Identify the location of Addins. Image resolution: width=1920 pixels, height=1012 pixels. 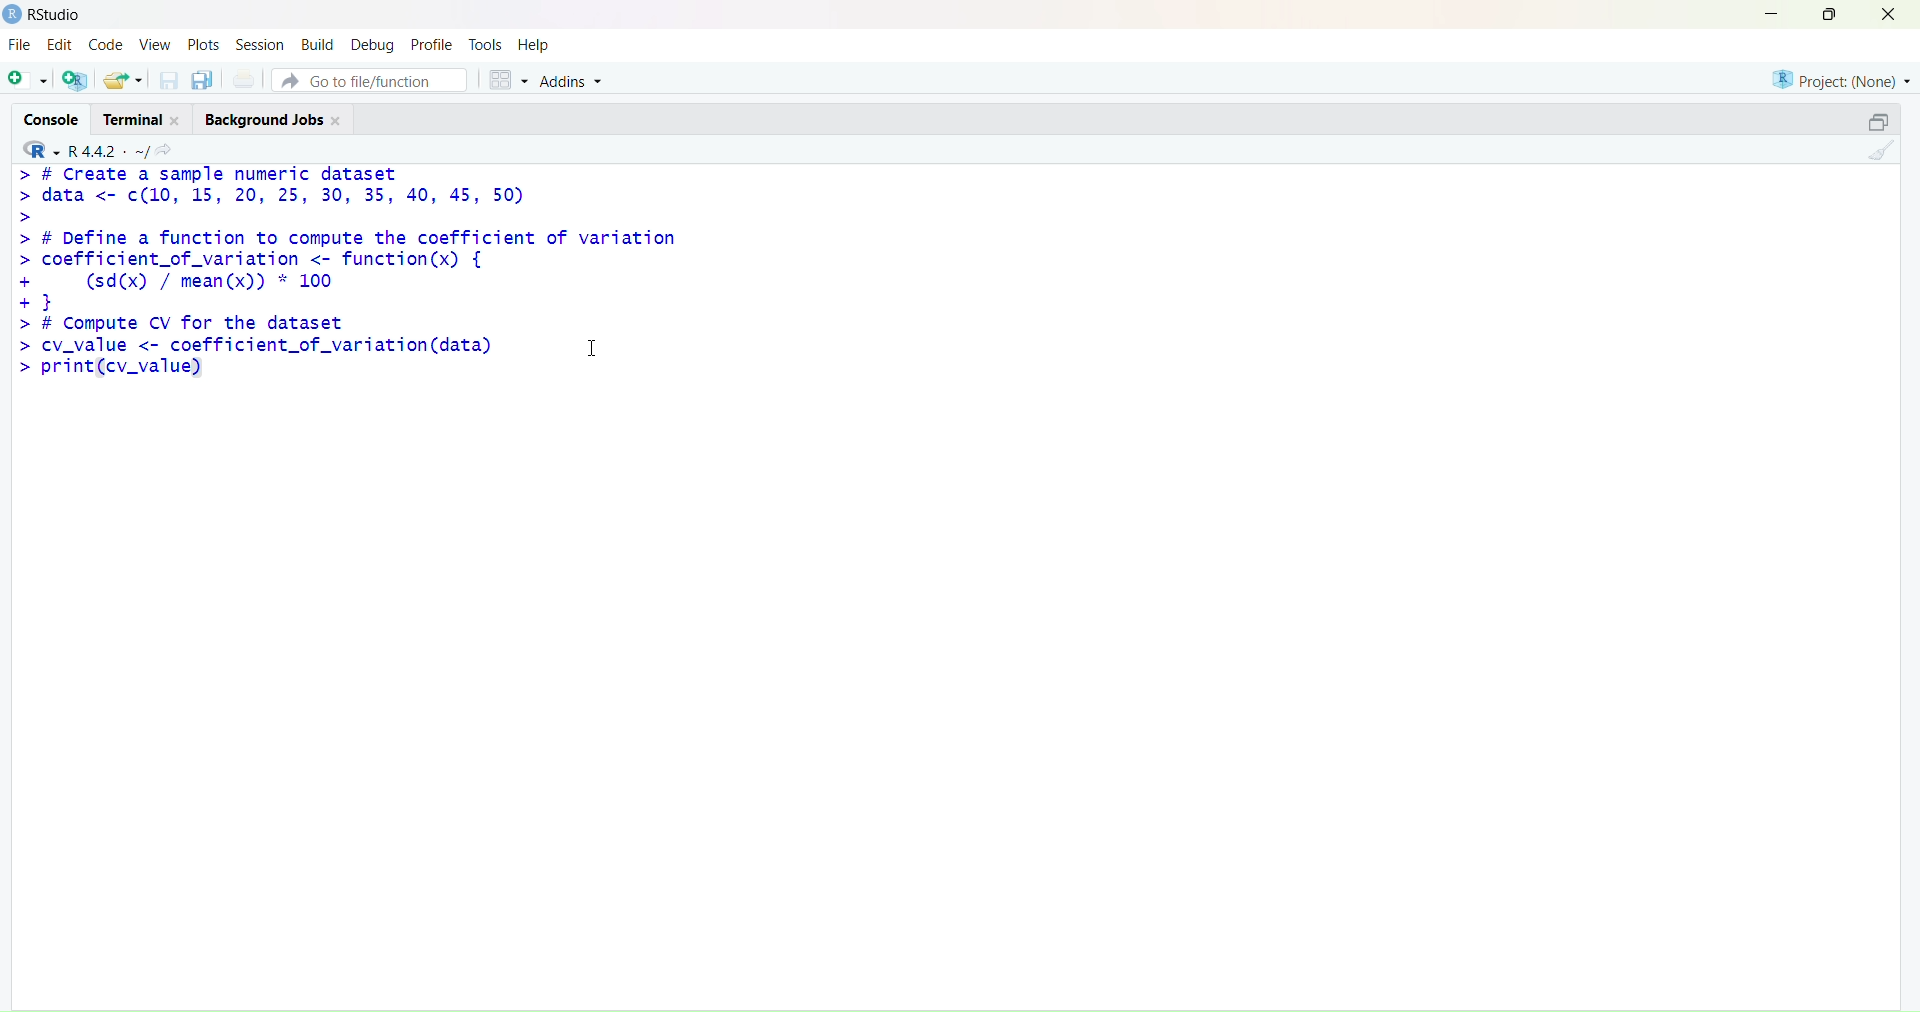
(573, 82).